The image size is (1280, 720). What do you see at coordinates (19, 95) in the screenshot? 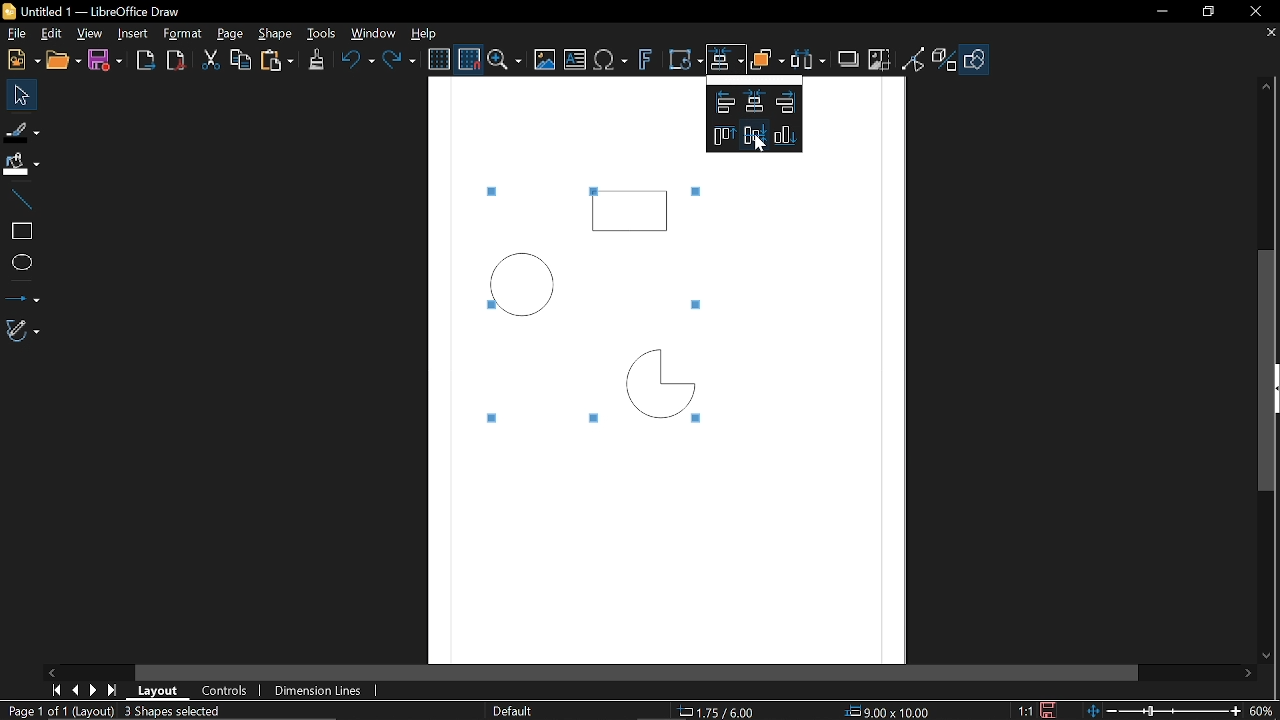
I see `Select` at bounding box center [19, 95].